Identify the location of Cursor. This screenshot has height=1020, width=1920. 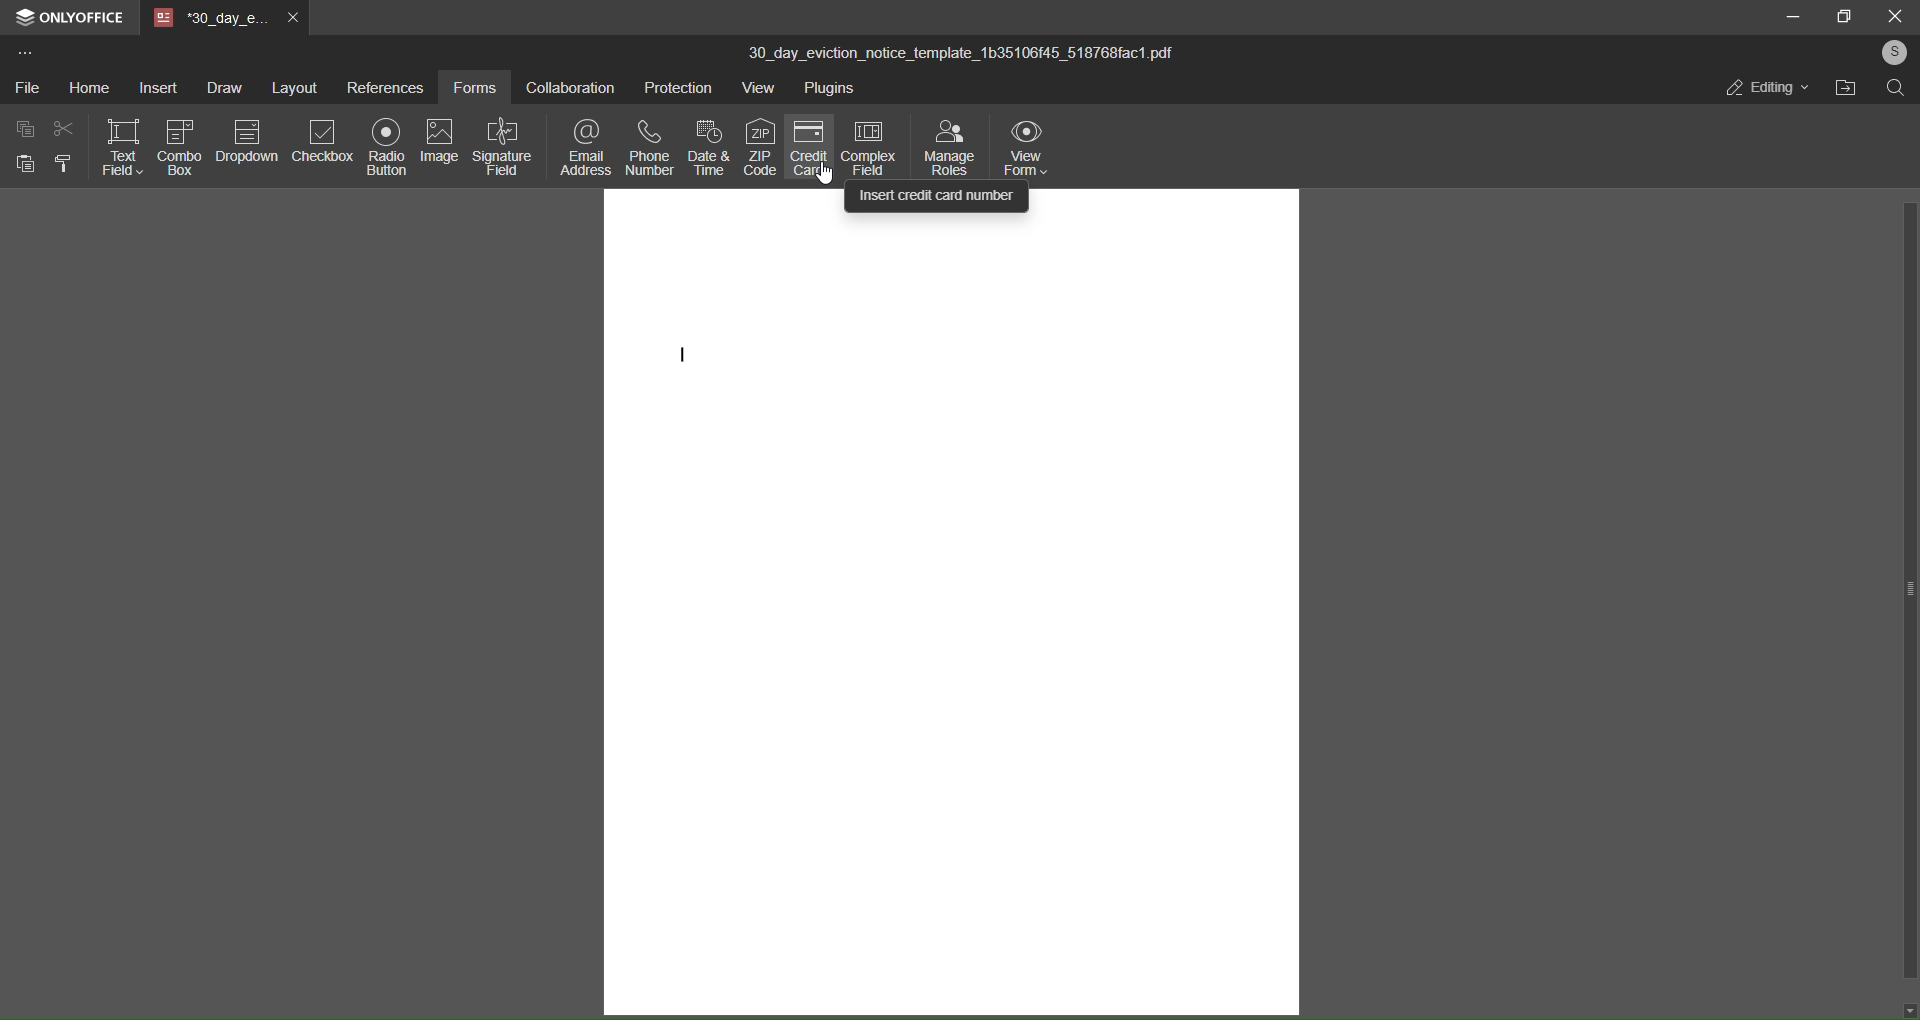
(821, 178).